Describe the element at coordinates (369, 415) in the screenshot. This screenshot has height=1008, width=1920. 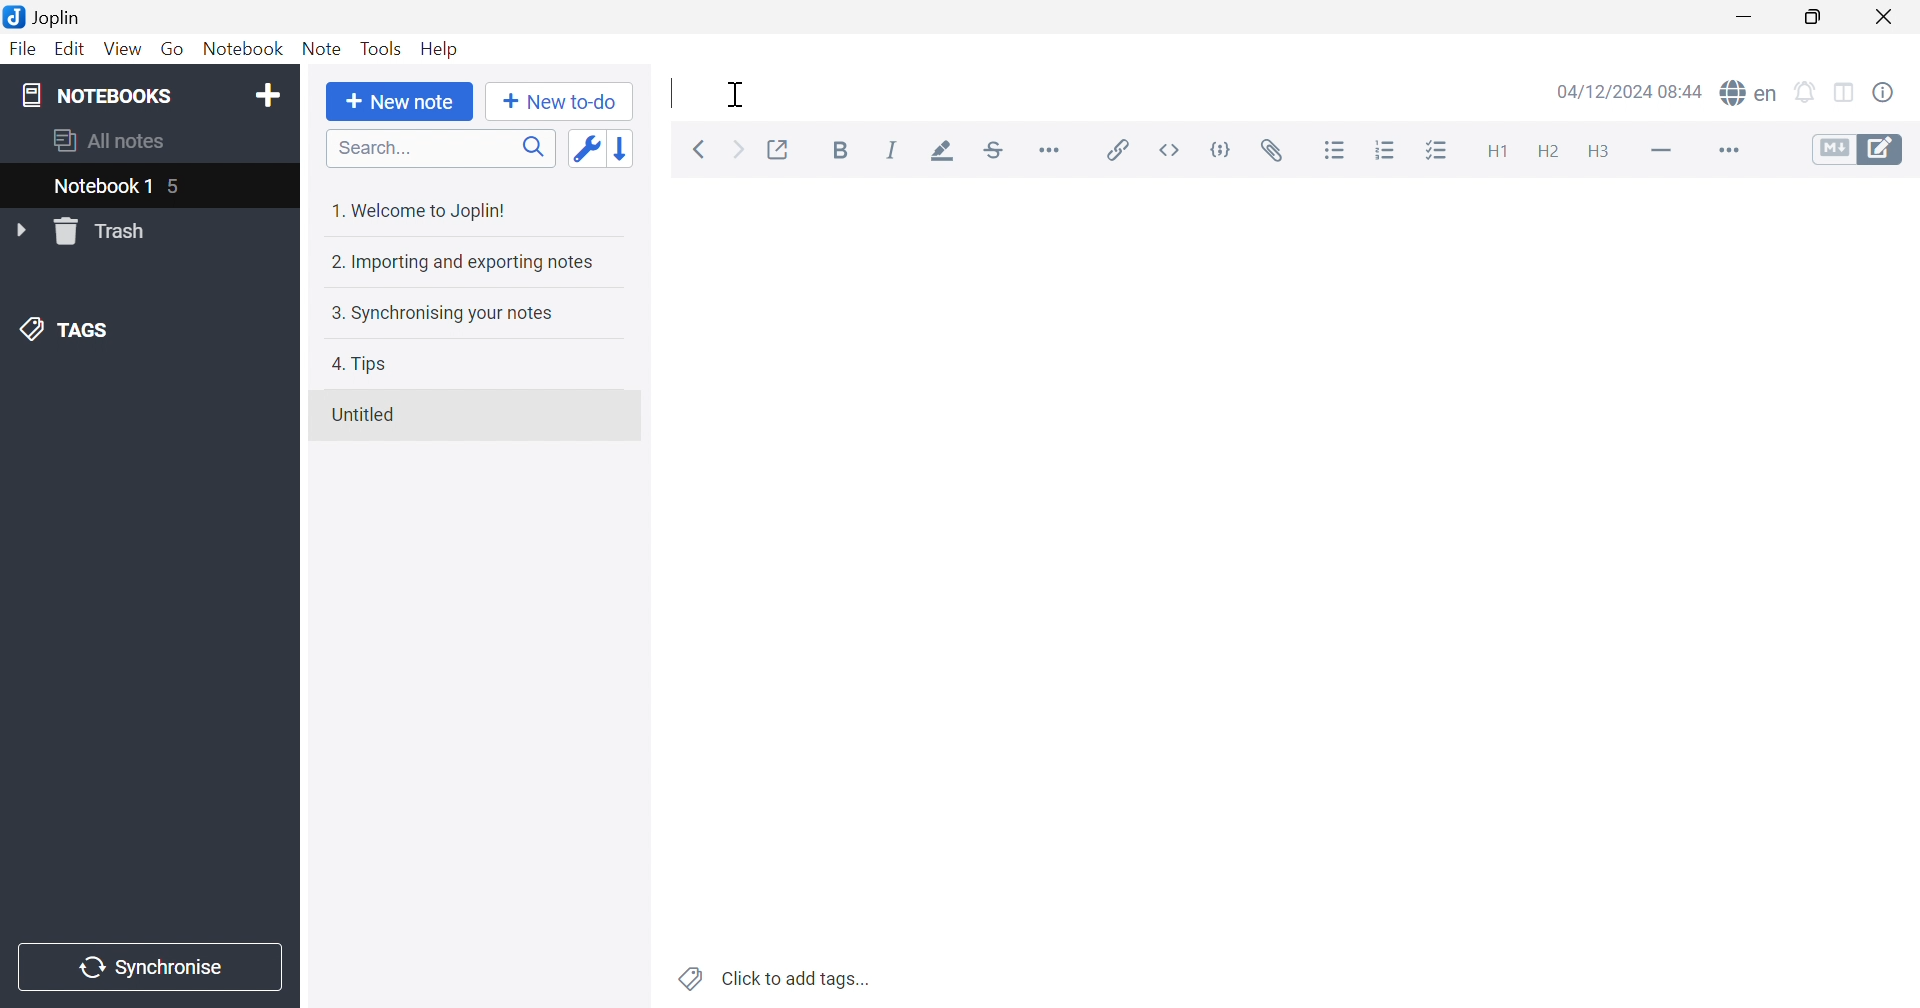
I see `Untitled` at that location.